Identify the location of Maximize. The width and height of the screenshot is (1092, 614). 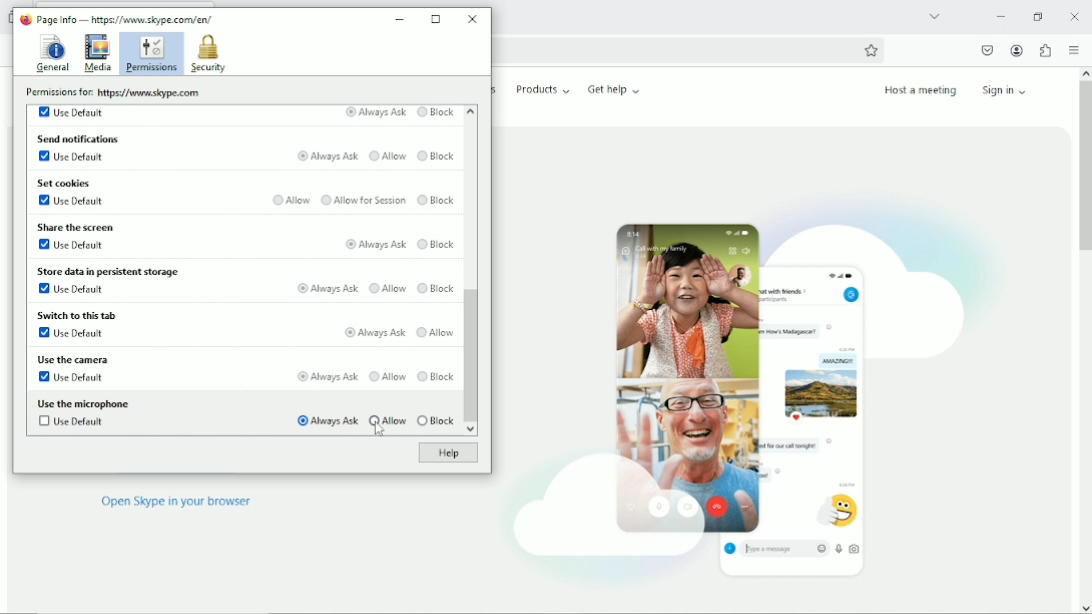
(437, 19).